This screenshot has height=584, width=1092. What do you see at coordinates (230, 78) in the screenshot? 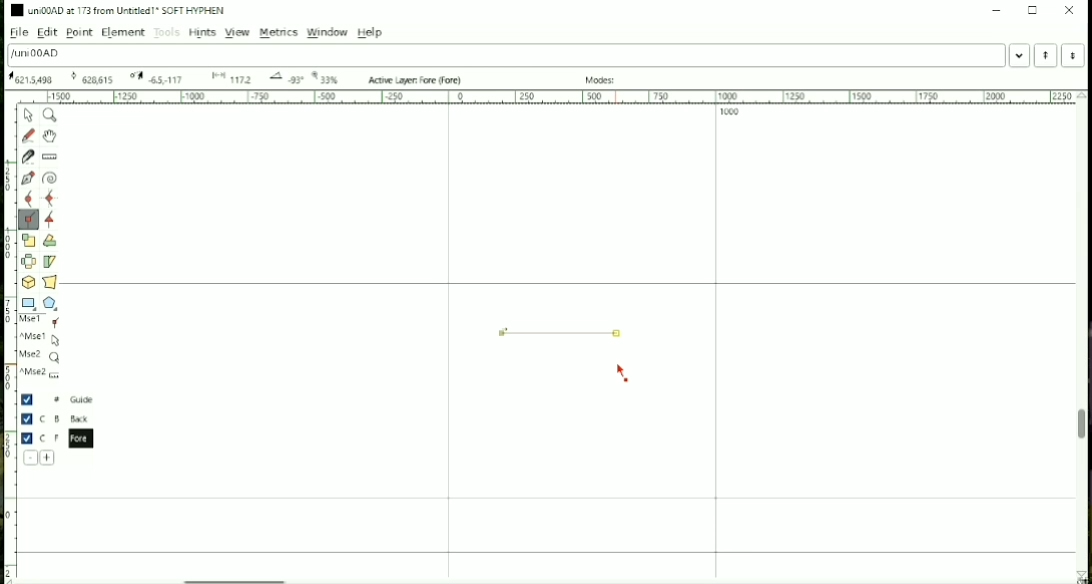
I see `173 Oxad U+00AD "uni00AD" SOFT HYPHEN` at bounding box center [230, 78].